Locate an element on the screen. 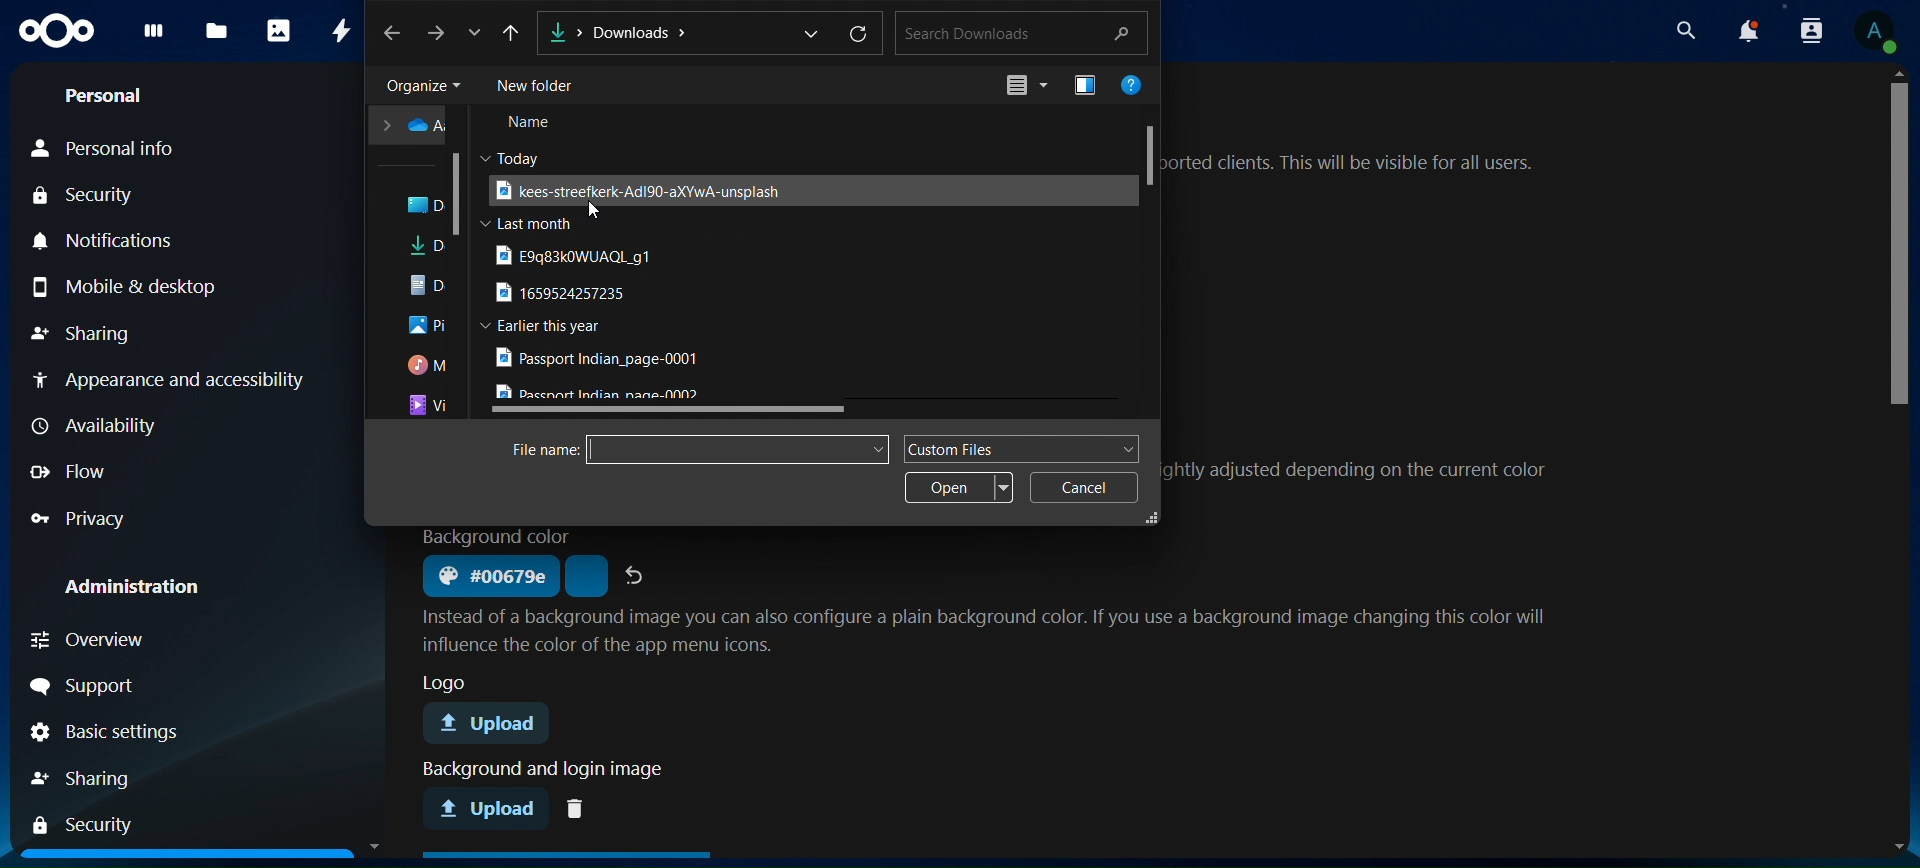 Image resolution: width=1920 pixels, height=868 pixels. cursor is located at coordinates (599, 210).